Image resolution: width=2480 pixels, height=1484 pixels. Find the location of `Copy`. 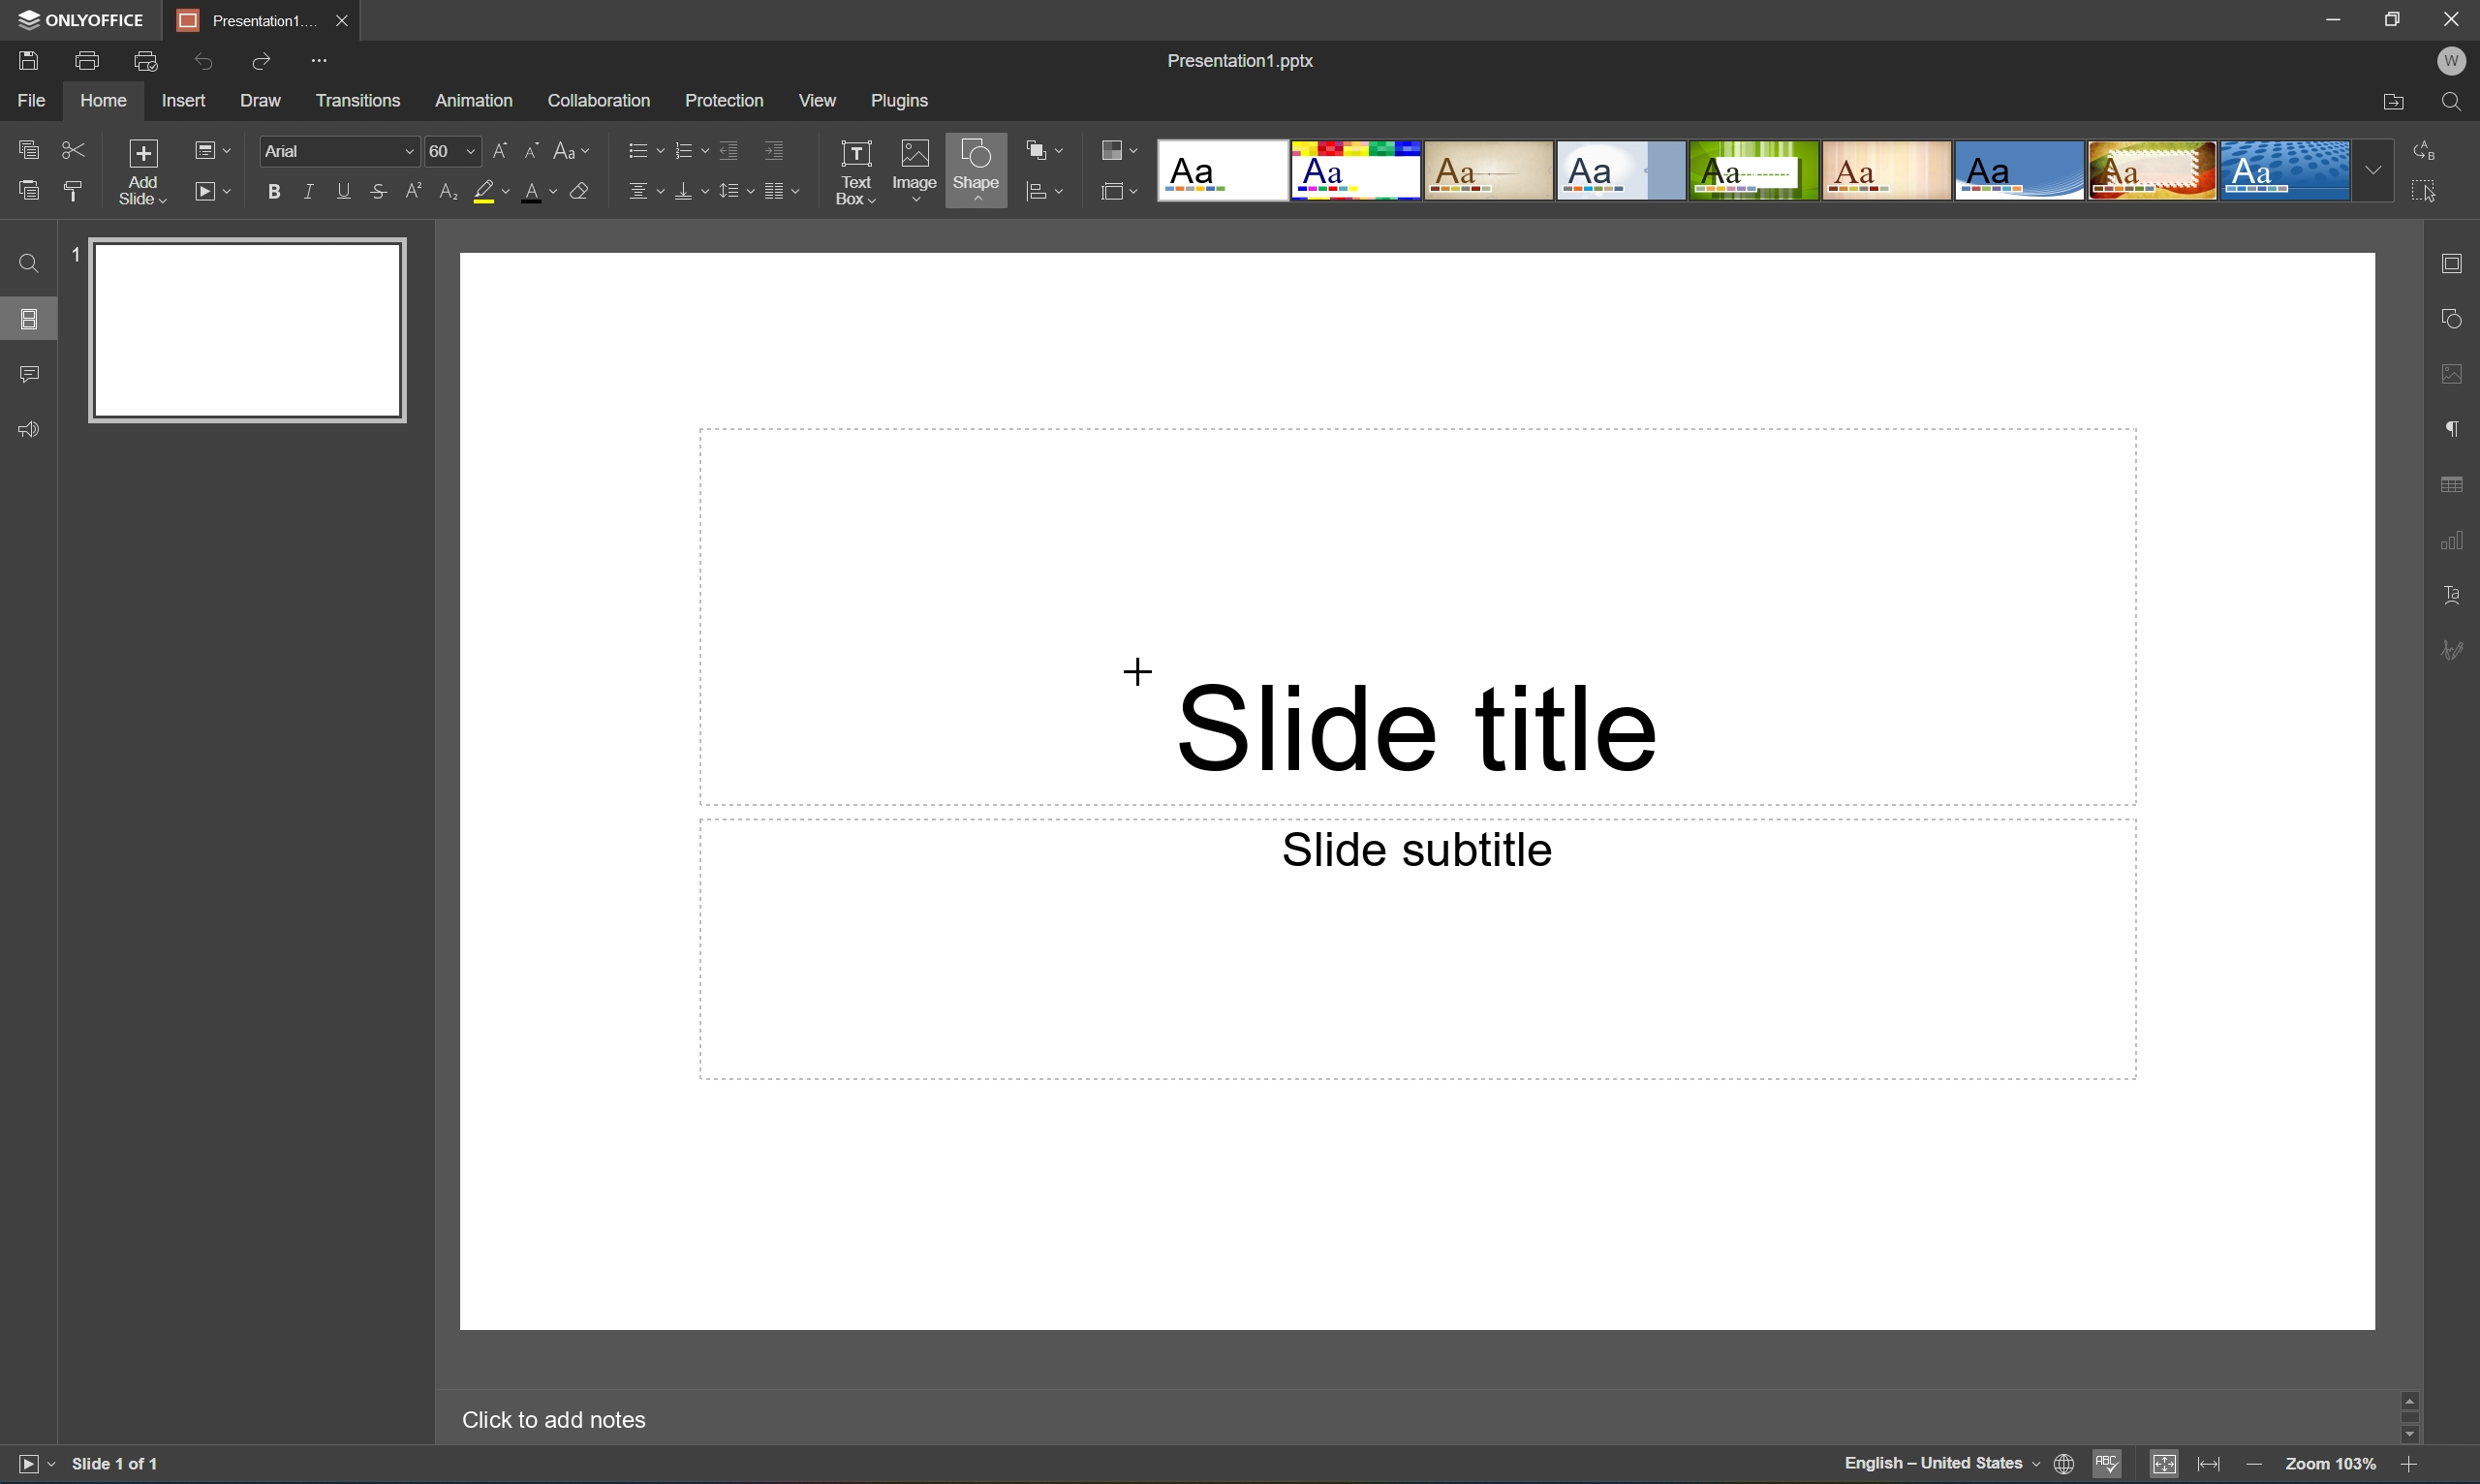

Copy is located at coordinates (30, 144).